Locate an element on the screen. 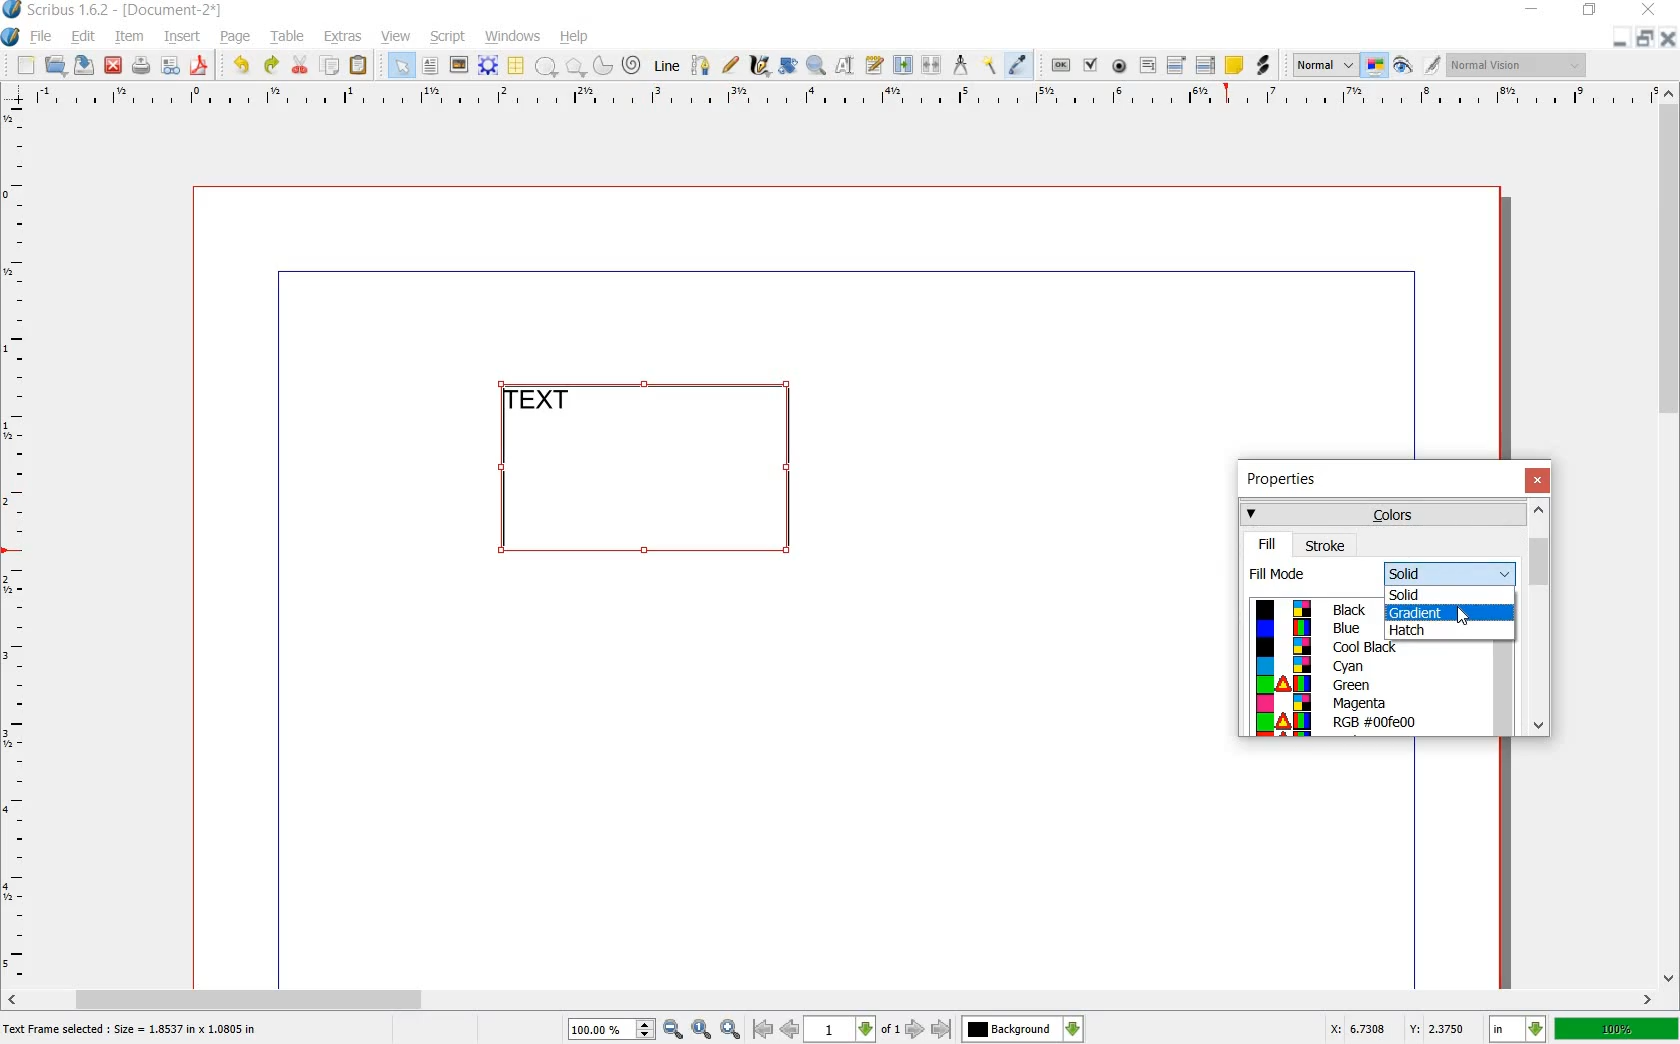  windows is located at coordinates (512, 37).